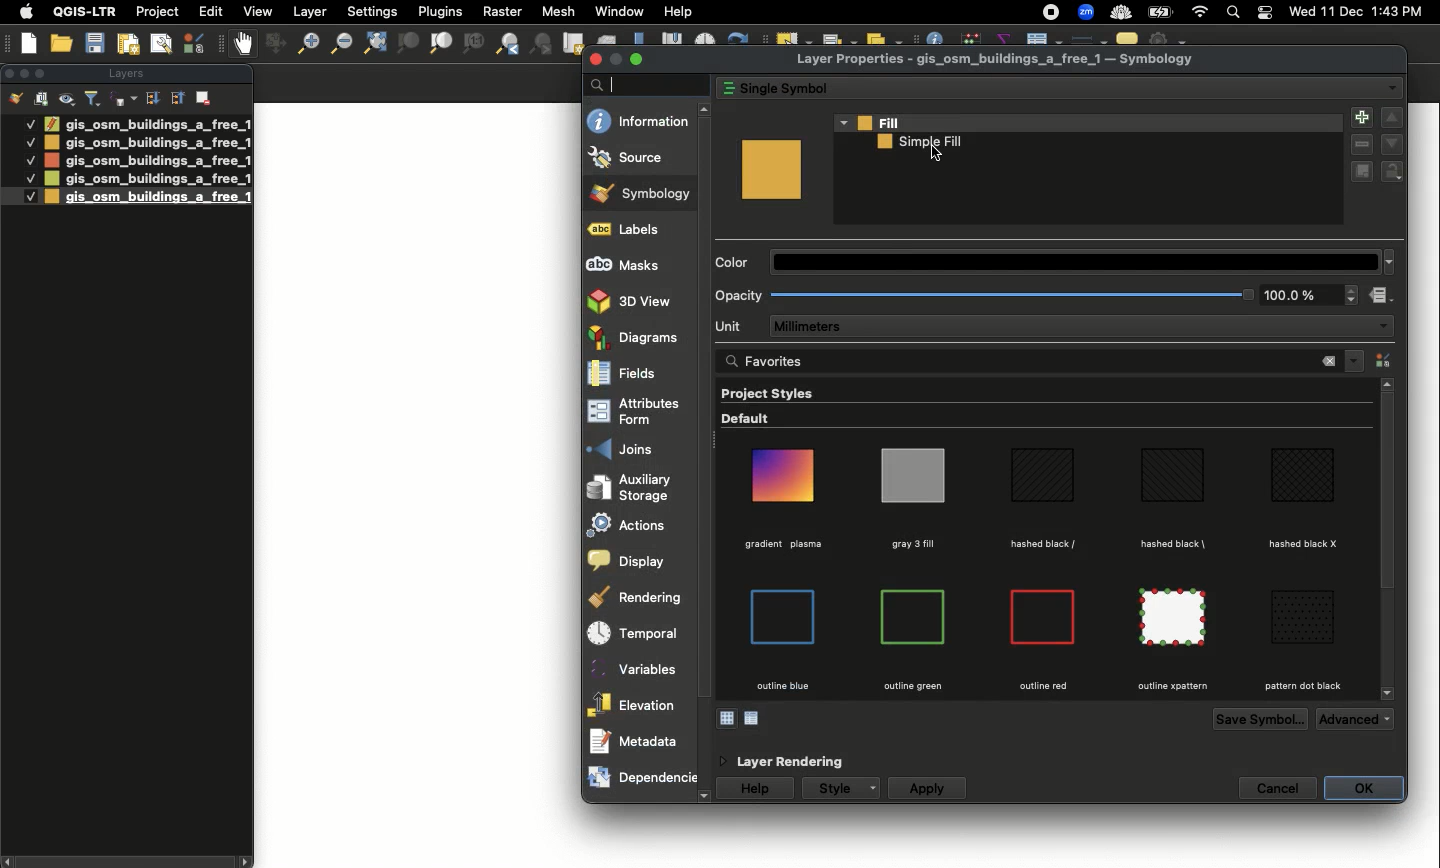 The image size is (1440, 868). Describe the element at coordinates (1299, 472) in the screenshot. I see `` at that location.